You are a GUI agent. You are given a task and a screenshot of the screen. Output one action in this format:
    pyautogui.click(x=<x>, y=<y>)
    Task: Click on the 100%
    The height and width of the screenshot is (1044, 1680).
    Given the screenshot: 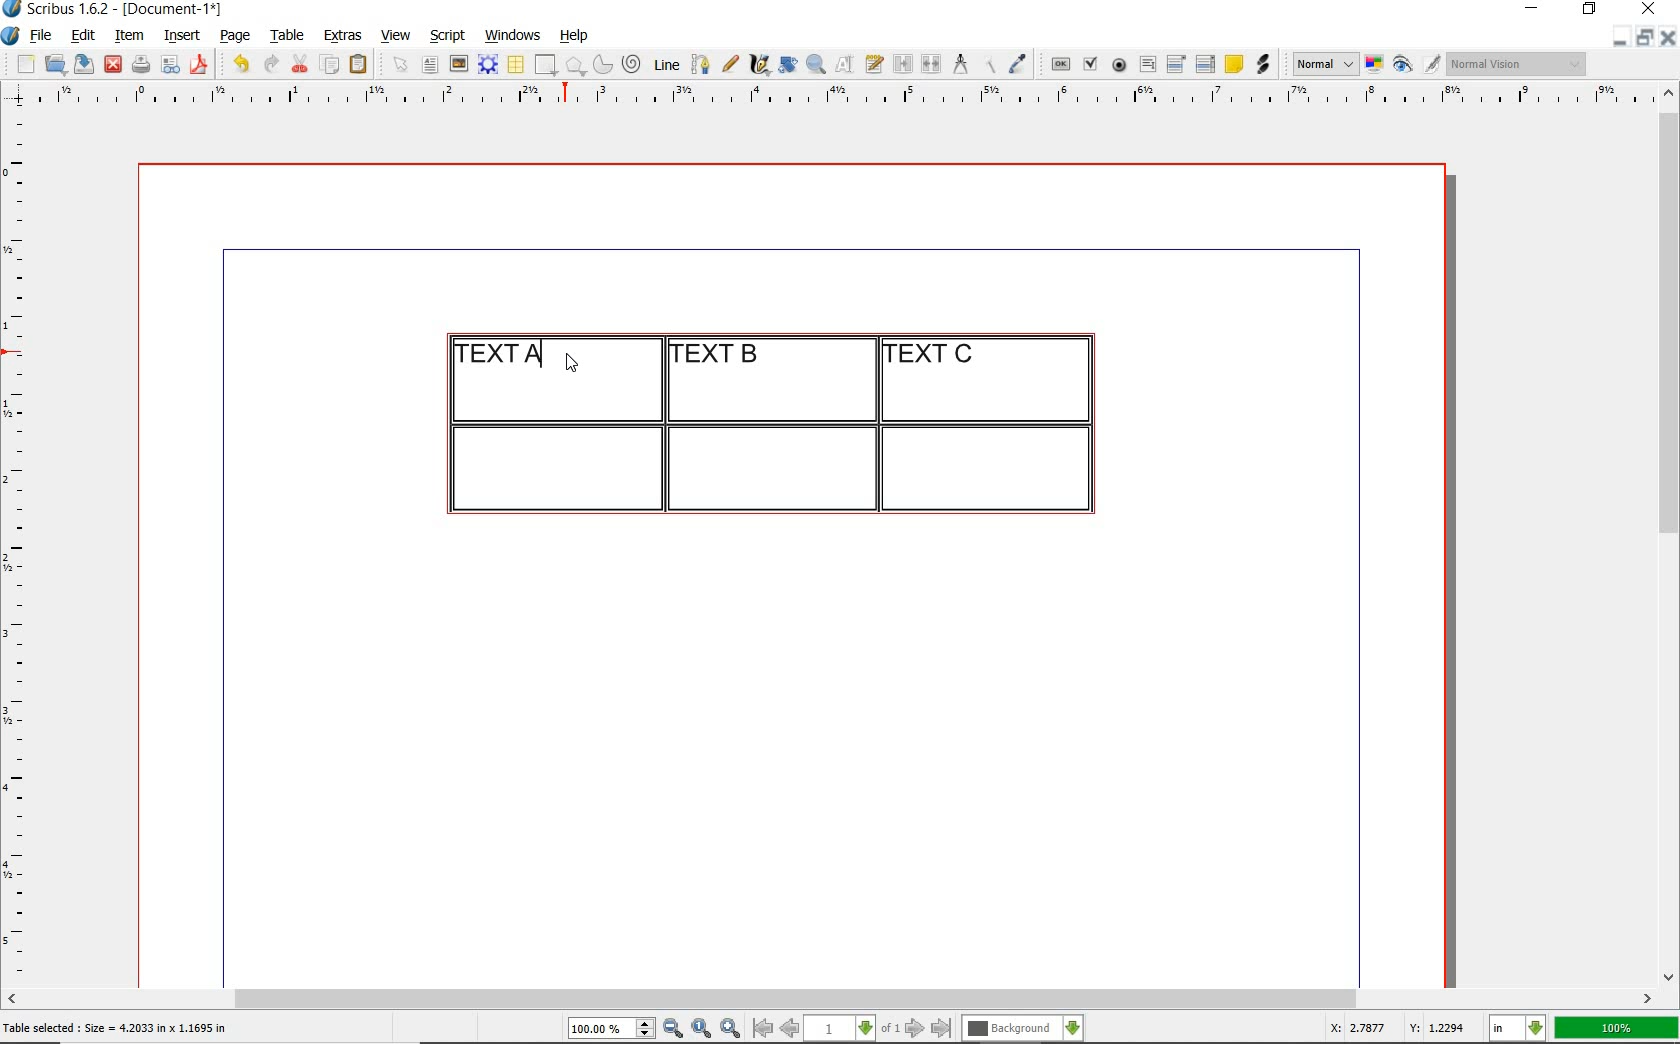 What is the action you would take?
    pyautogui.click(x=1618, y=1028)
    